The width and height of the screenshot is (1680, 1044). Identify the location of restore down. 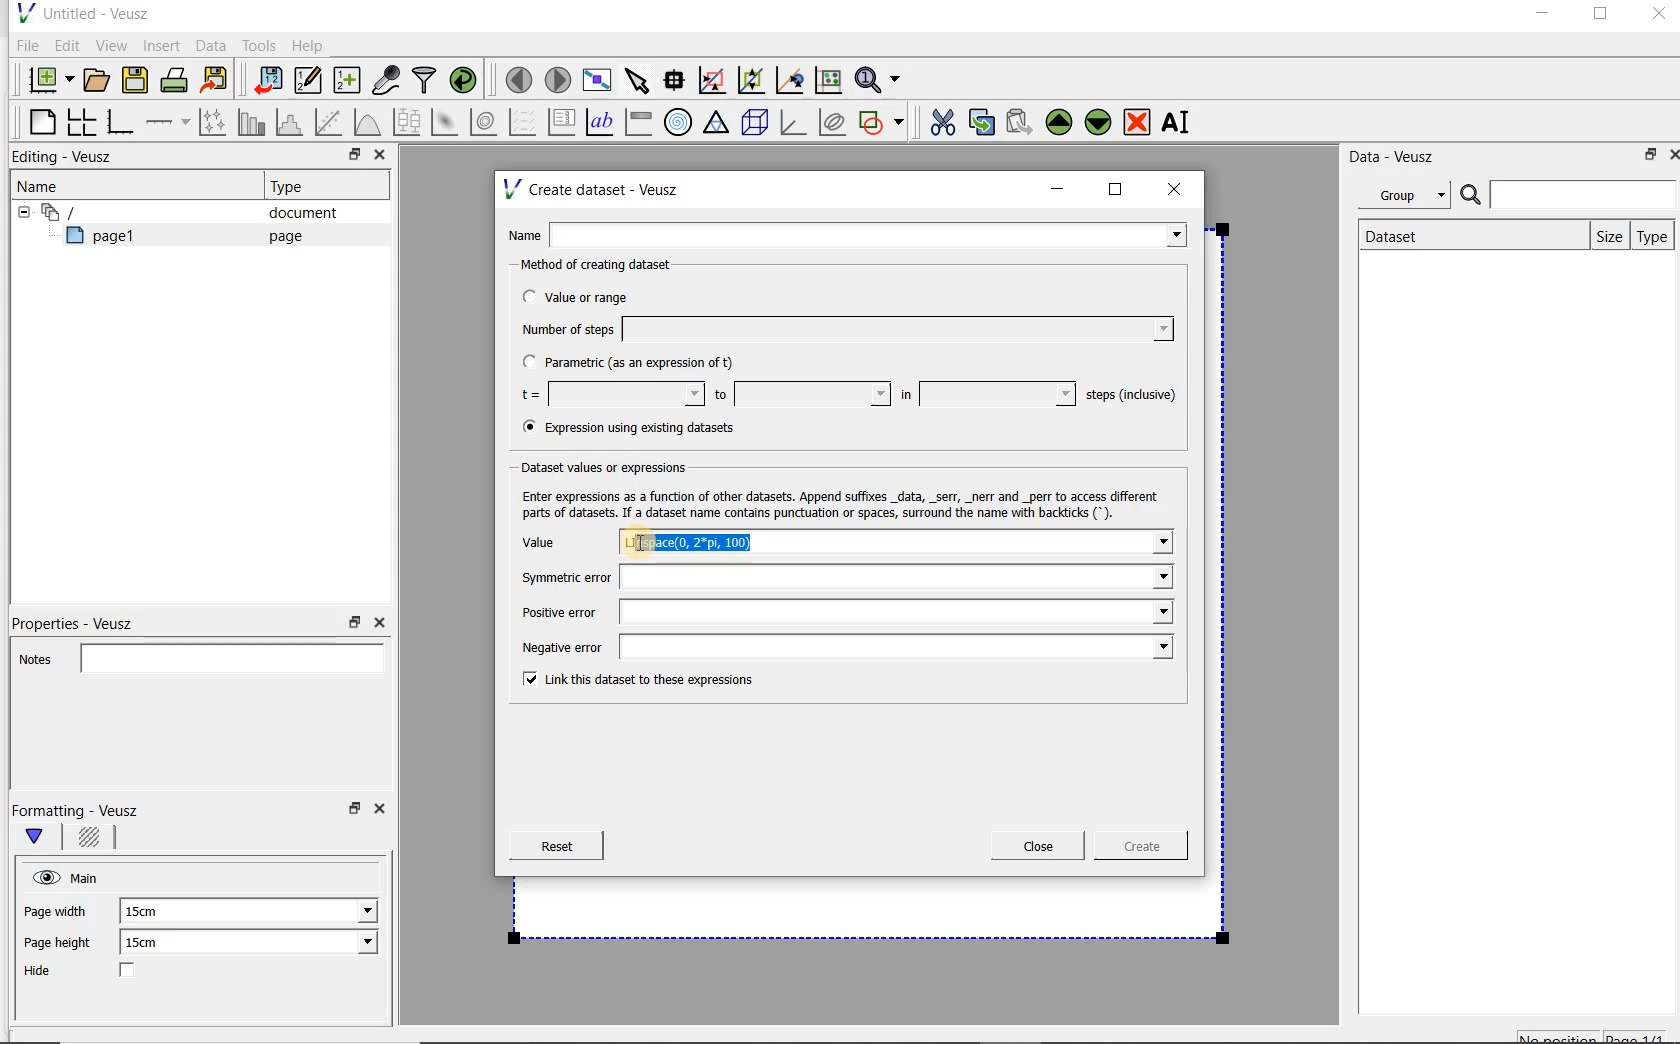
(355, 623).